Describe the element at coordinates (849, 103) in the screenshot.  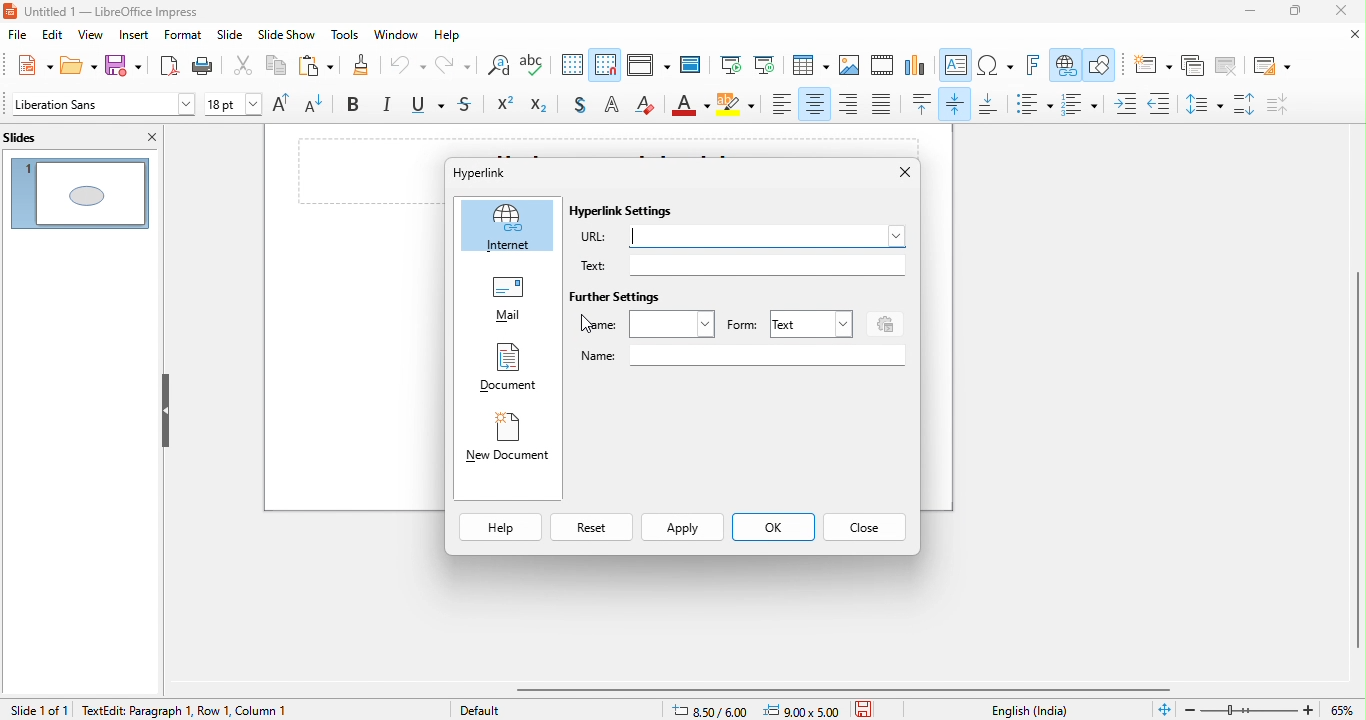
I see `align right` at that location.